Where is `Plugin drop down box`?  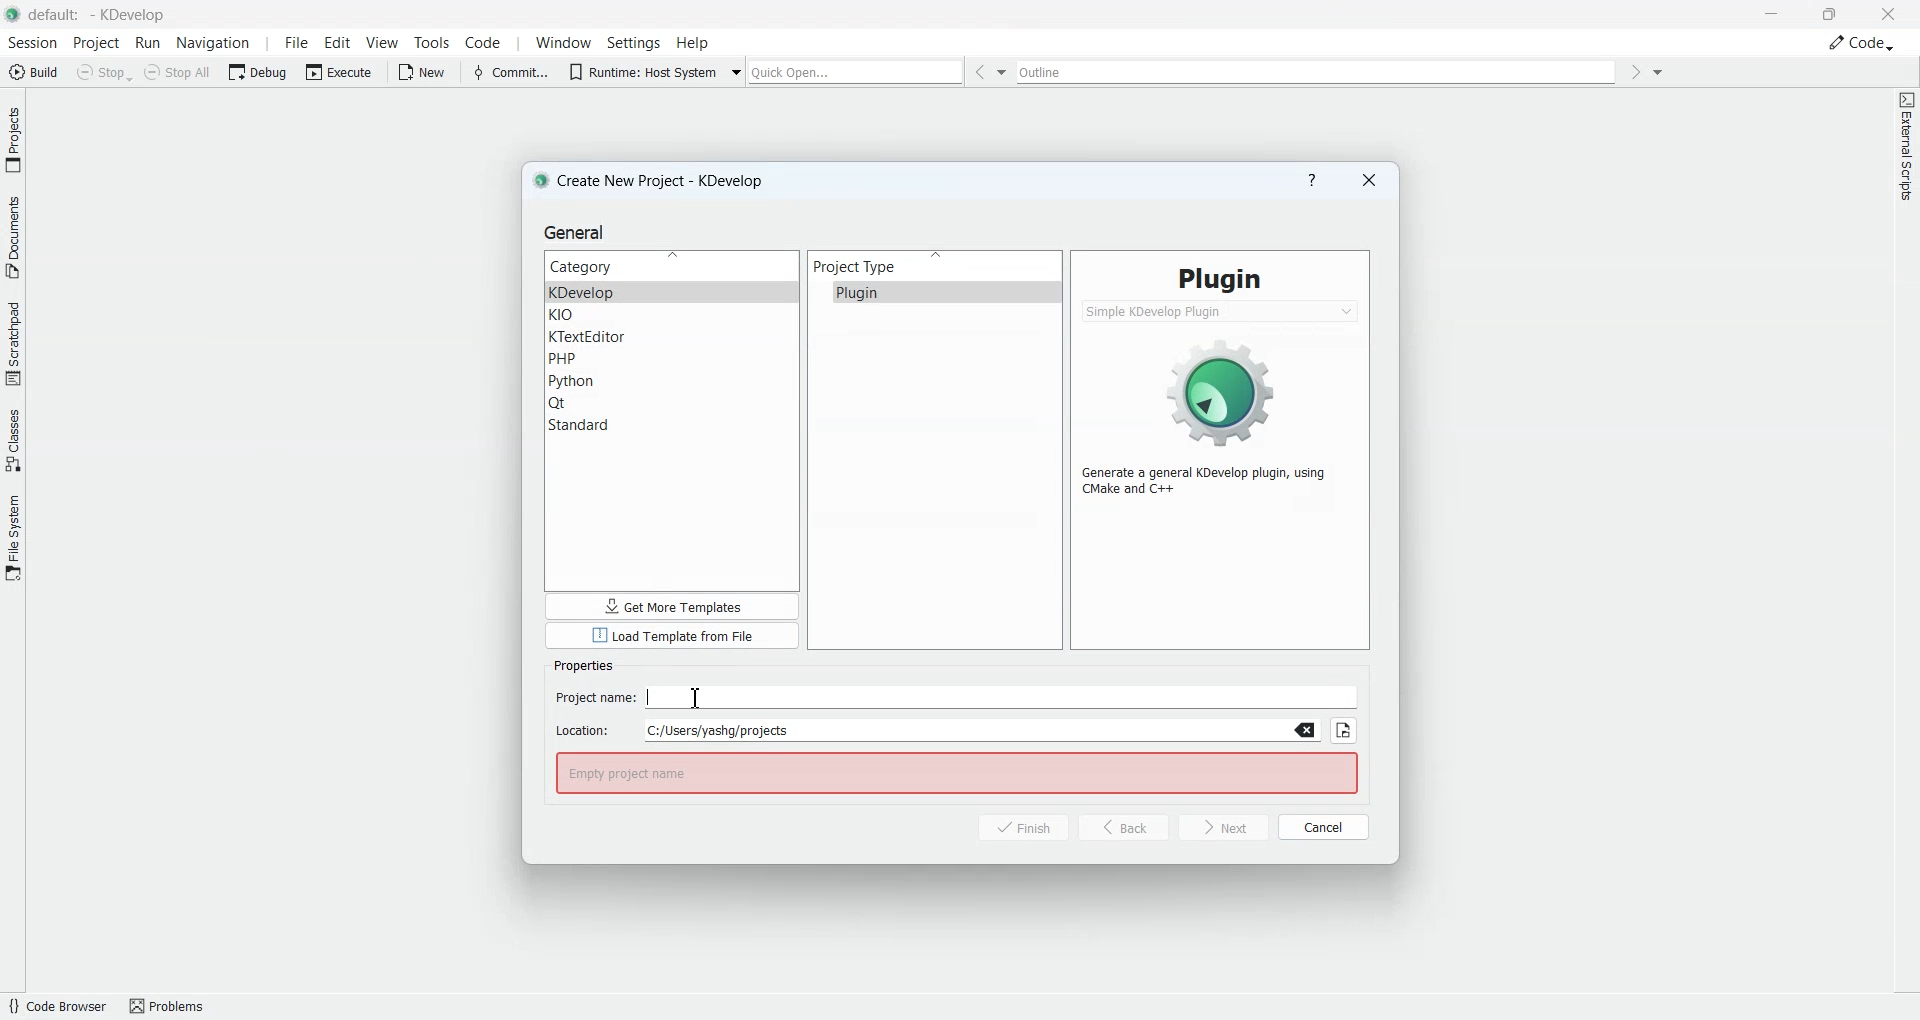 Plugin drop down box is located at coordinates (1221, 311).